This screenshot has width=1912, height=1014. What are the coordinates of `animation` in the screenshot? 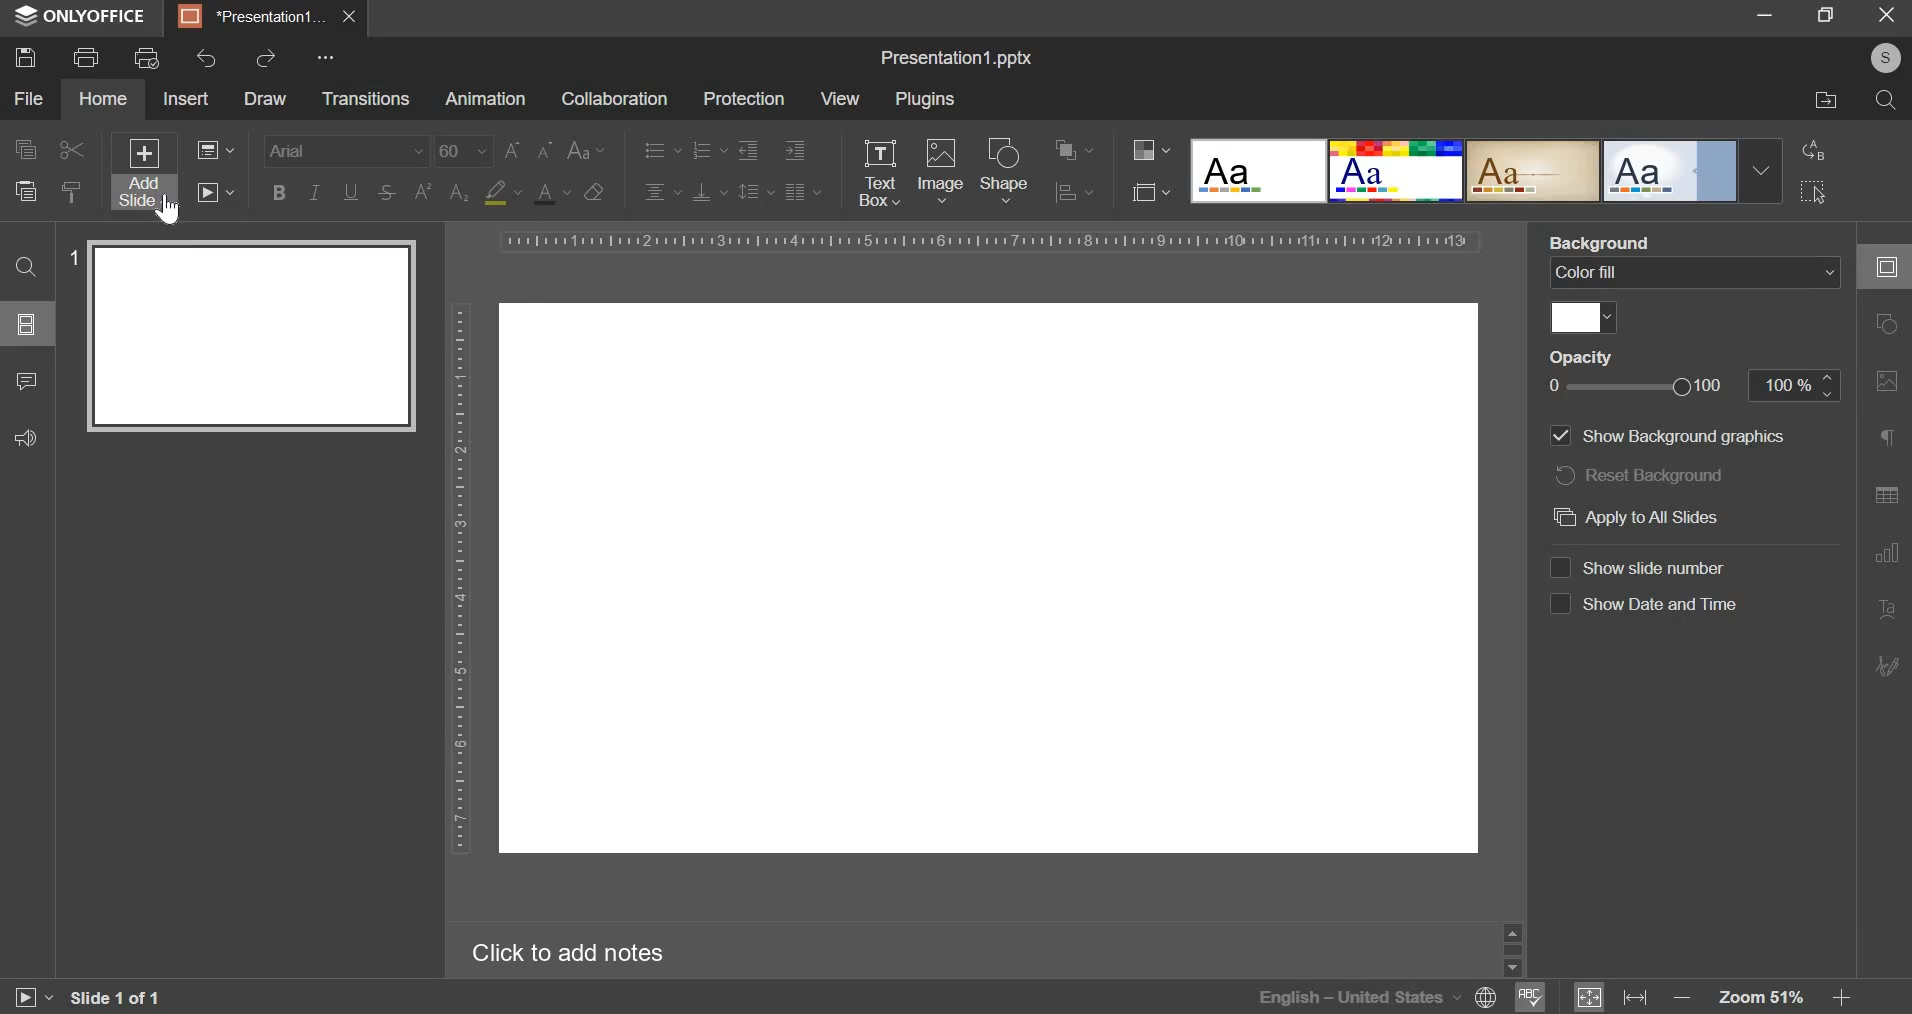 It's located at (485, 99).